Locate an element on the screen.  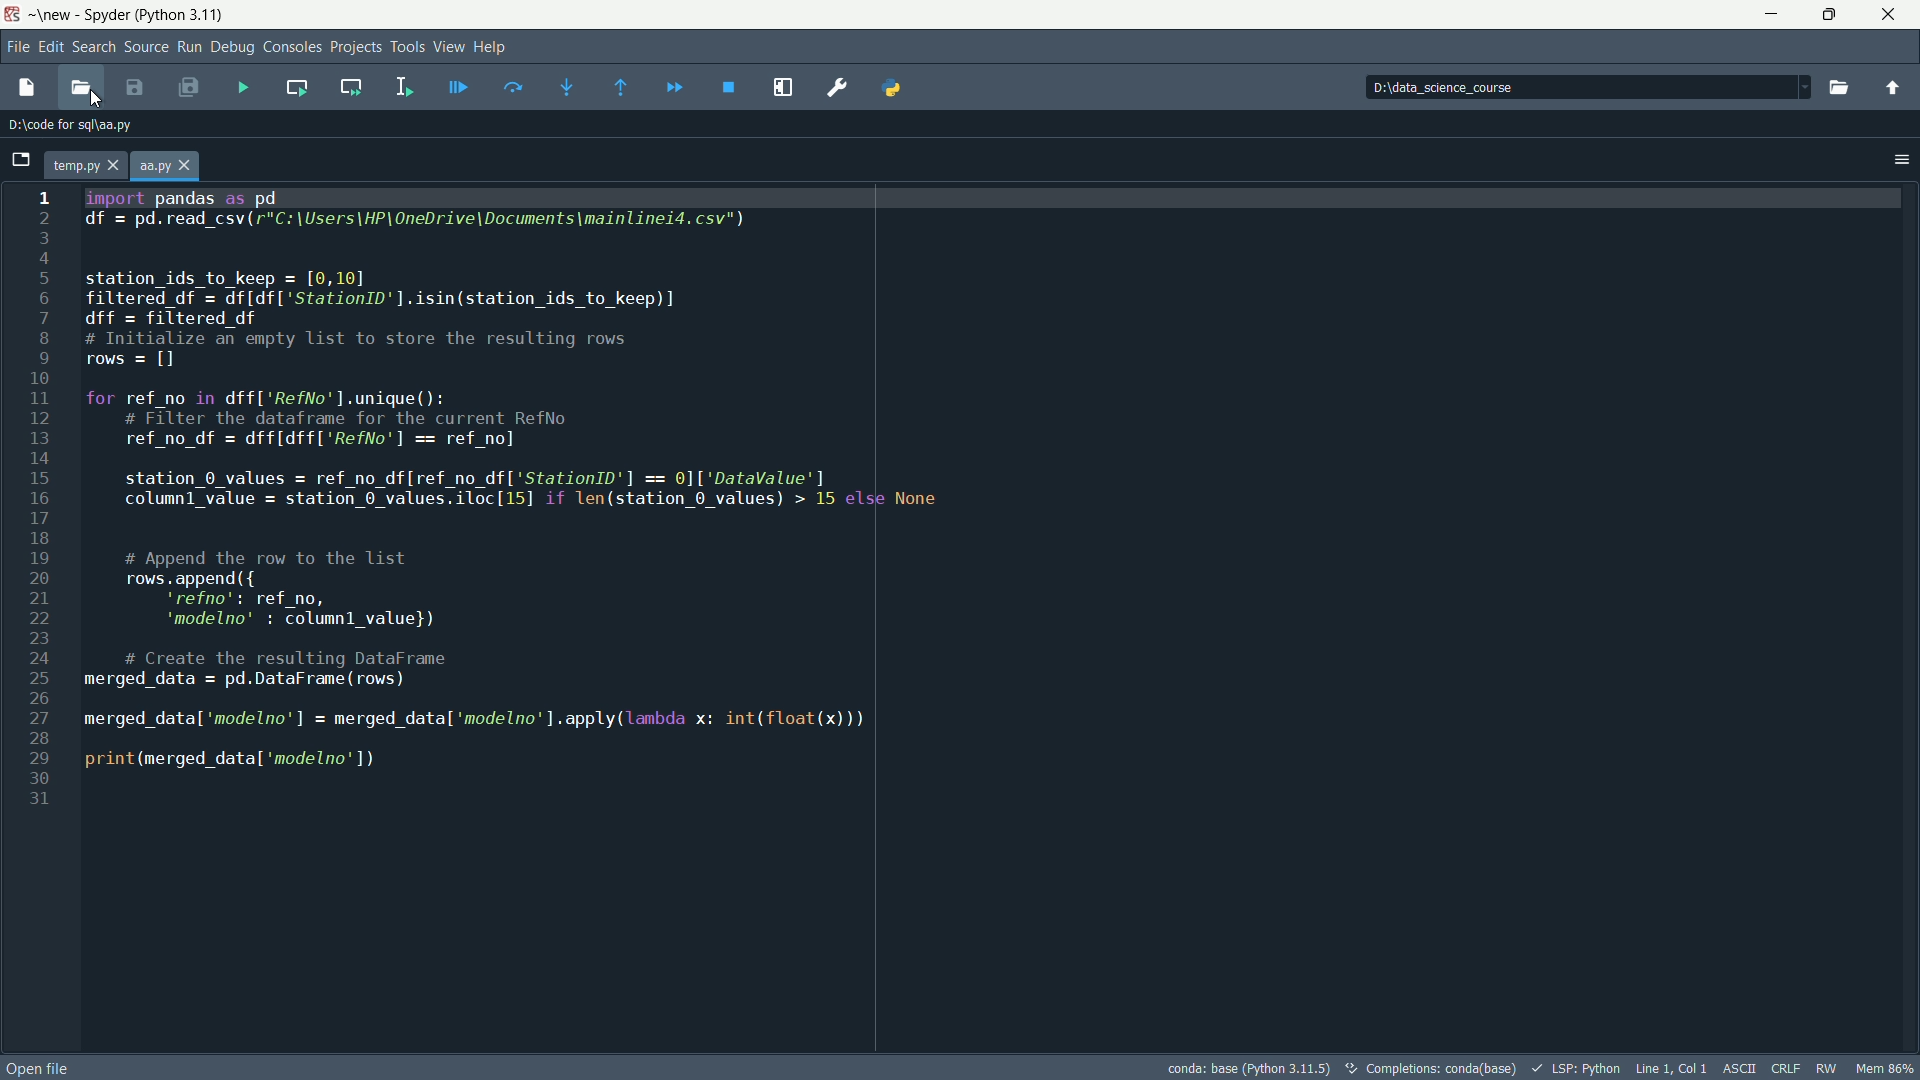
Debug menu is located at coordinates (233, 48).